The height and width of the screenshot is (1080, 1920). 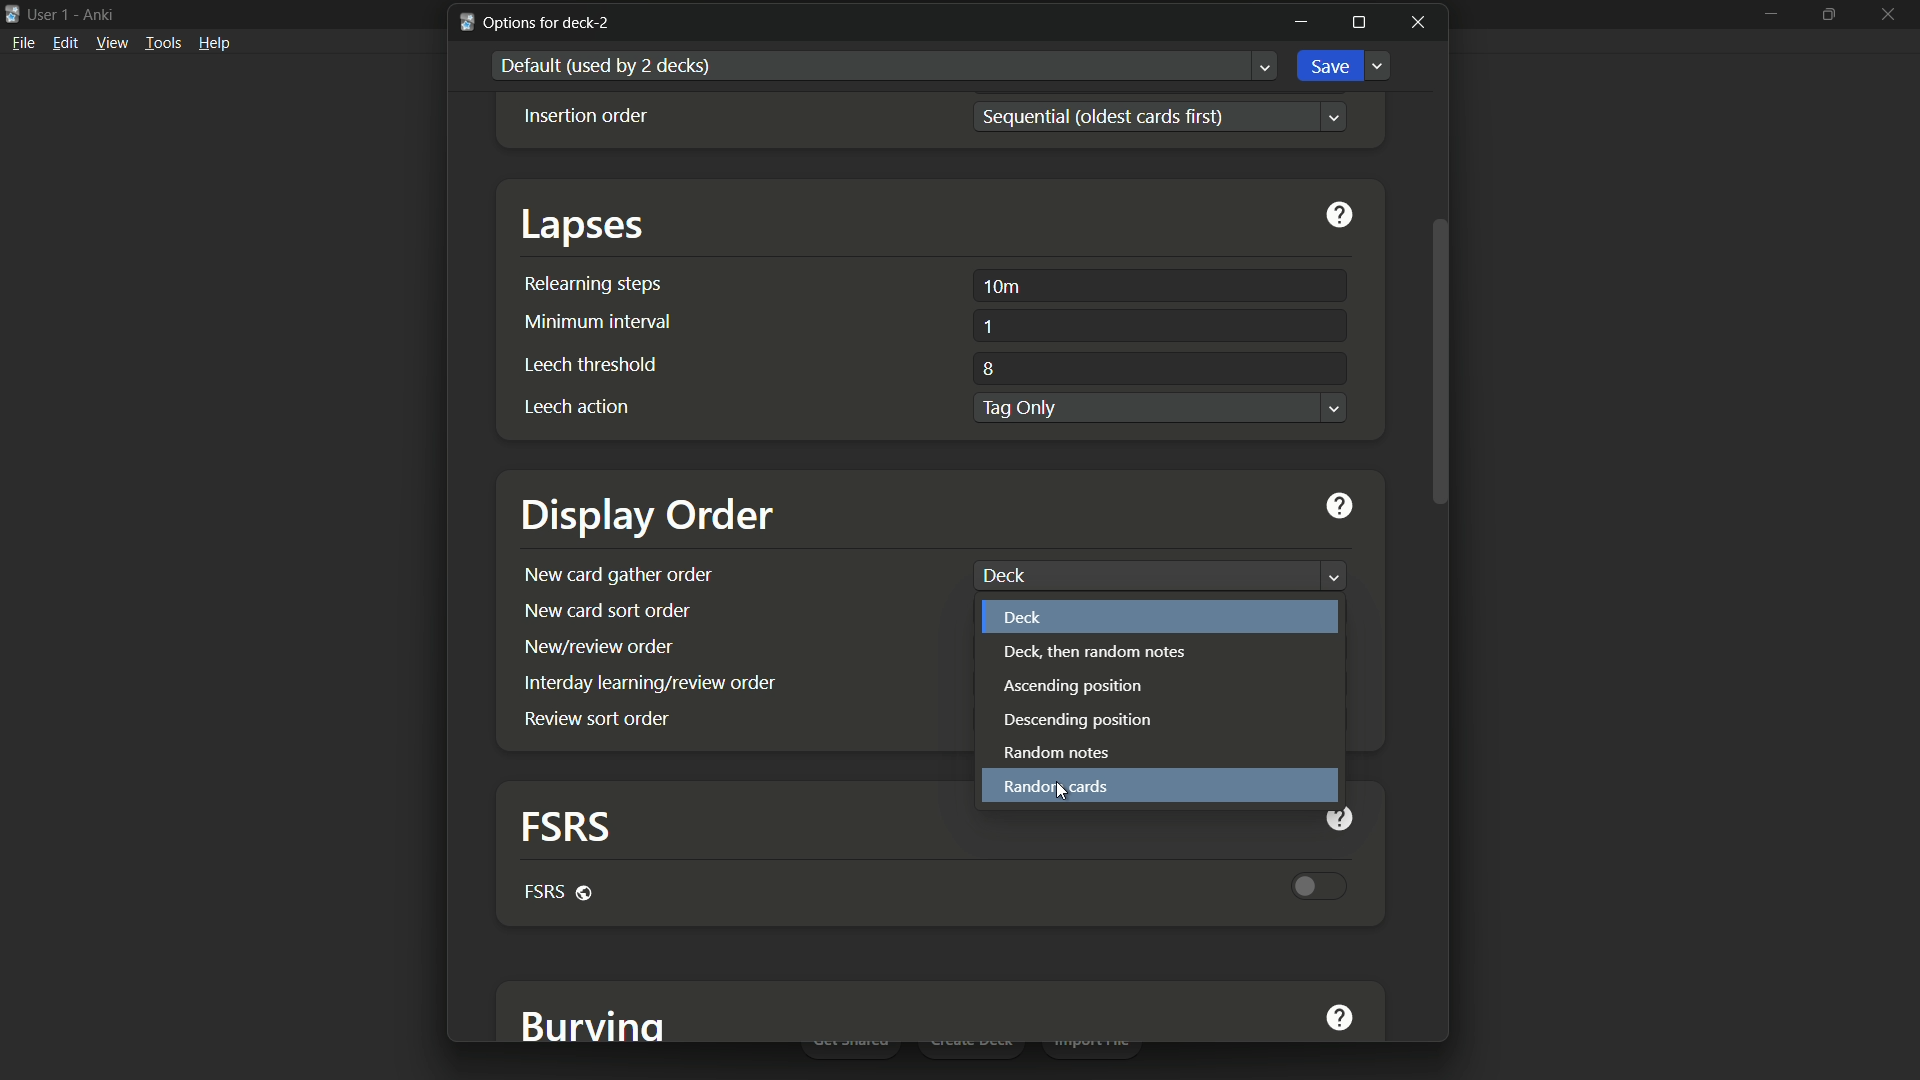 What do you see at coordinates (653, 683) in the screenshot?
I see `interday learning/review order` at bounding box center [653, 683].